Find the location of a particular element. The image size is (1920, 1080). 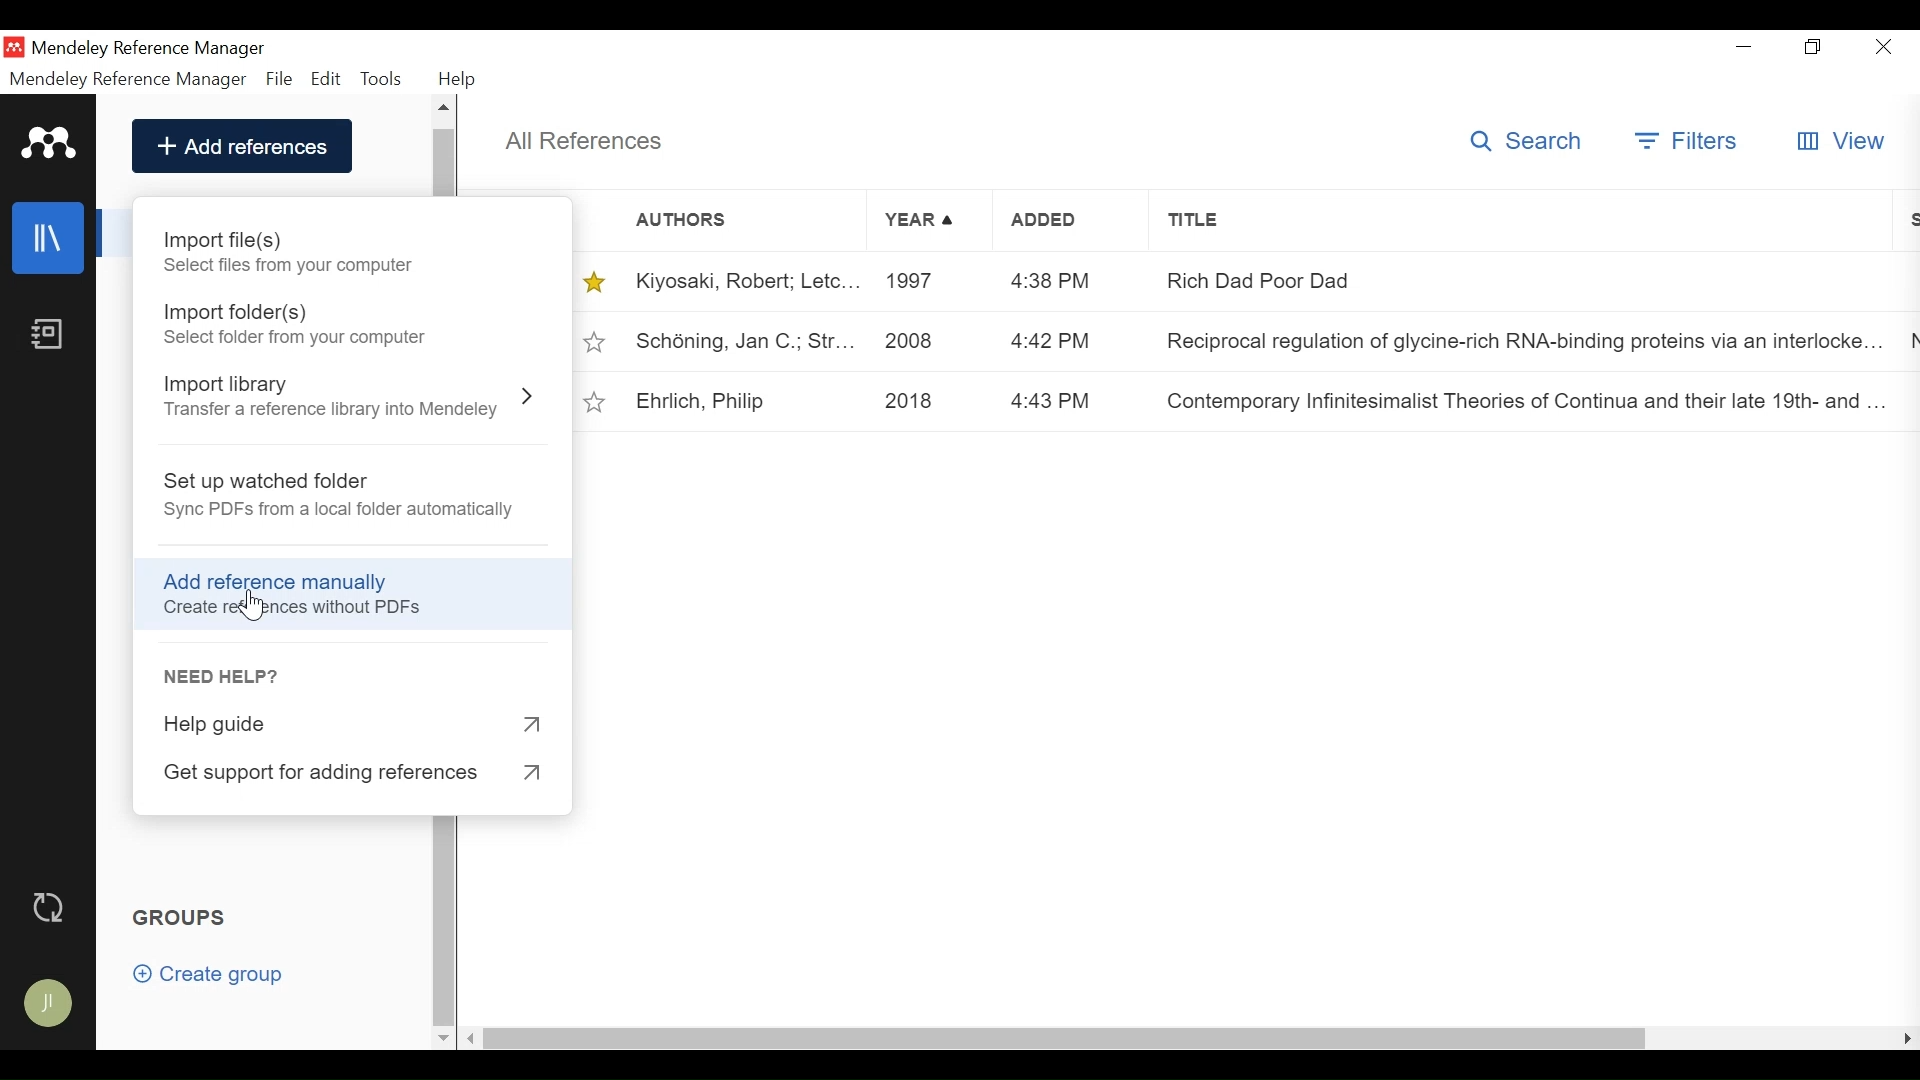

Scroll Right is located at coordinates (475, 1037).